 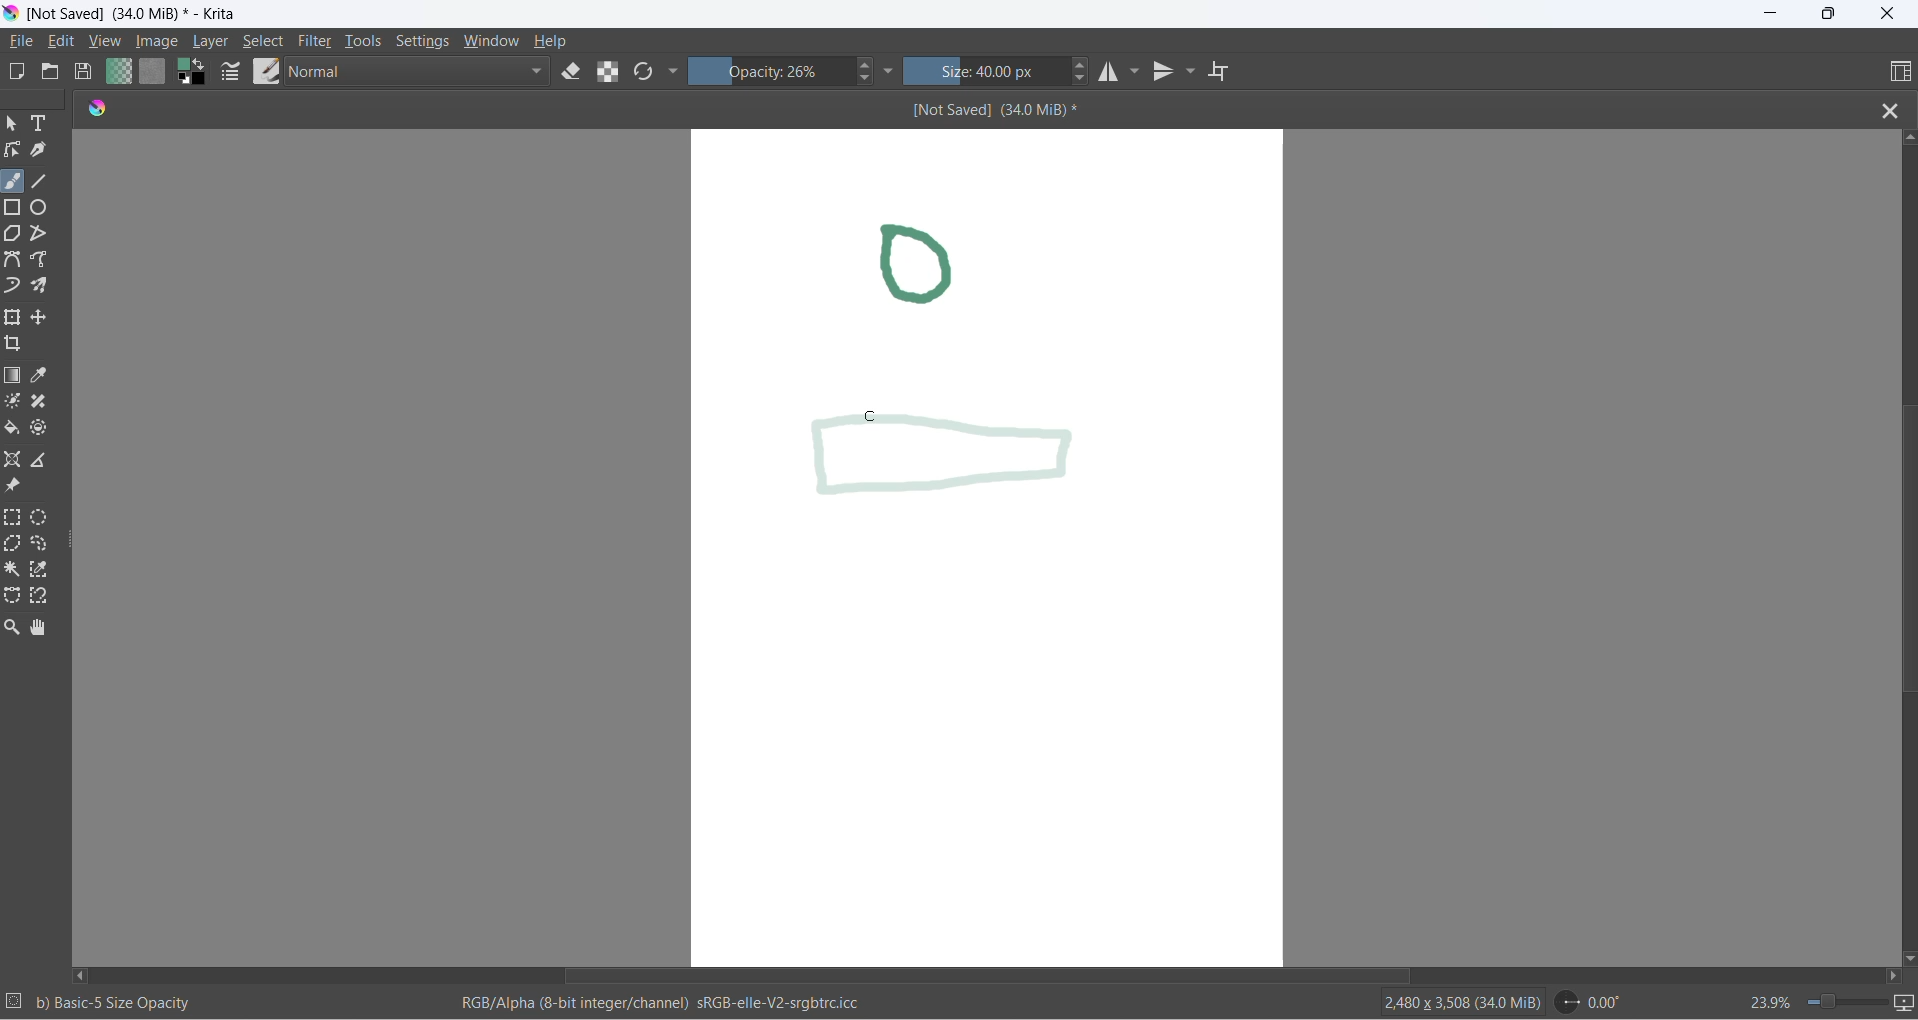 What do you see at coordinates (420, 42) in the screenshot?
I see `settings` at bounding box center [420, 42].